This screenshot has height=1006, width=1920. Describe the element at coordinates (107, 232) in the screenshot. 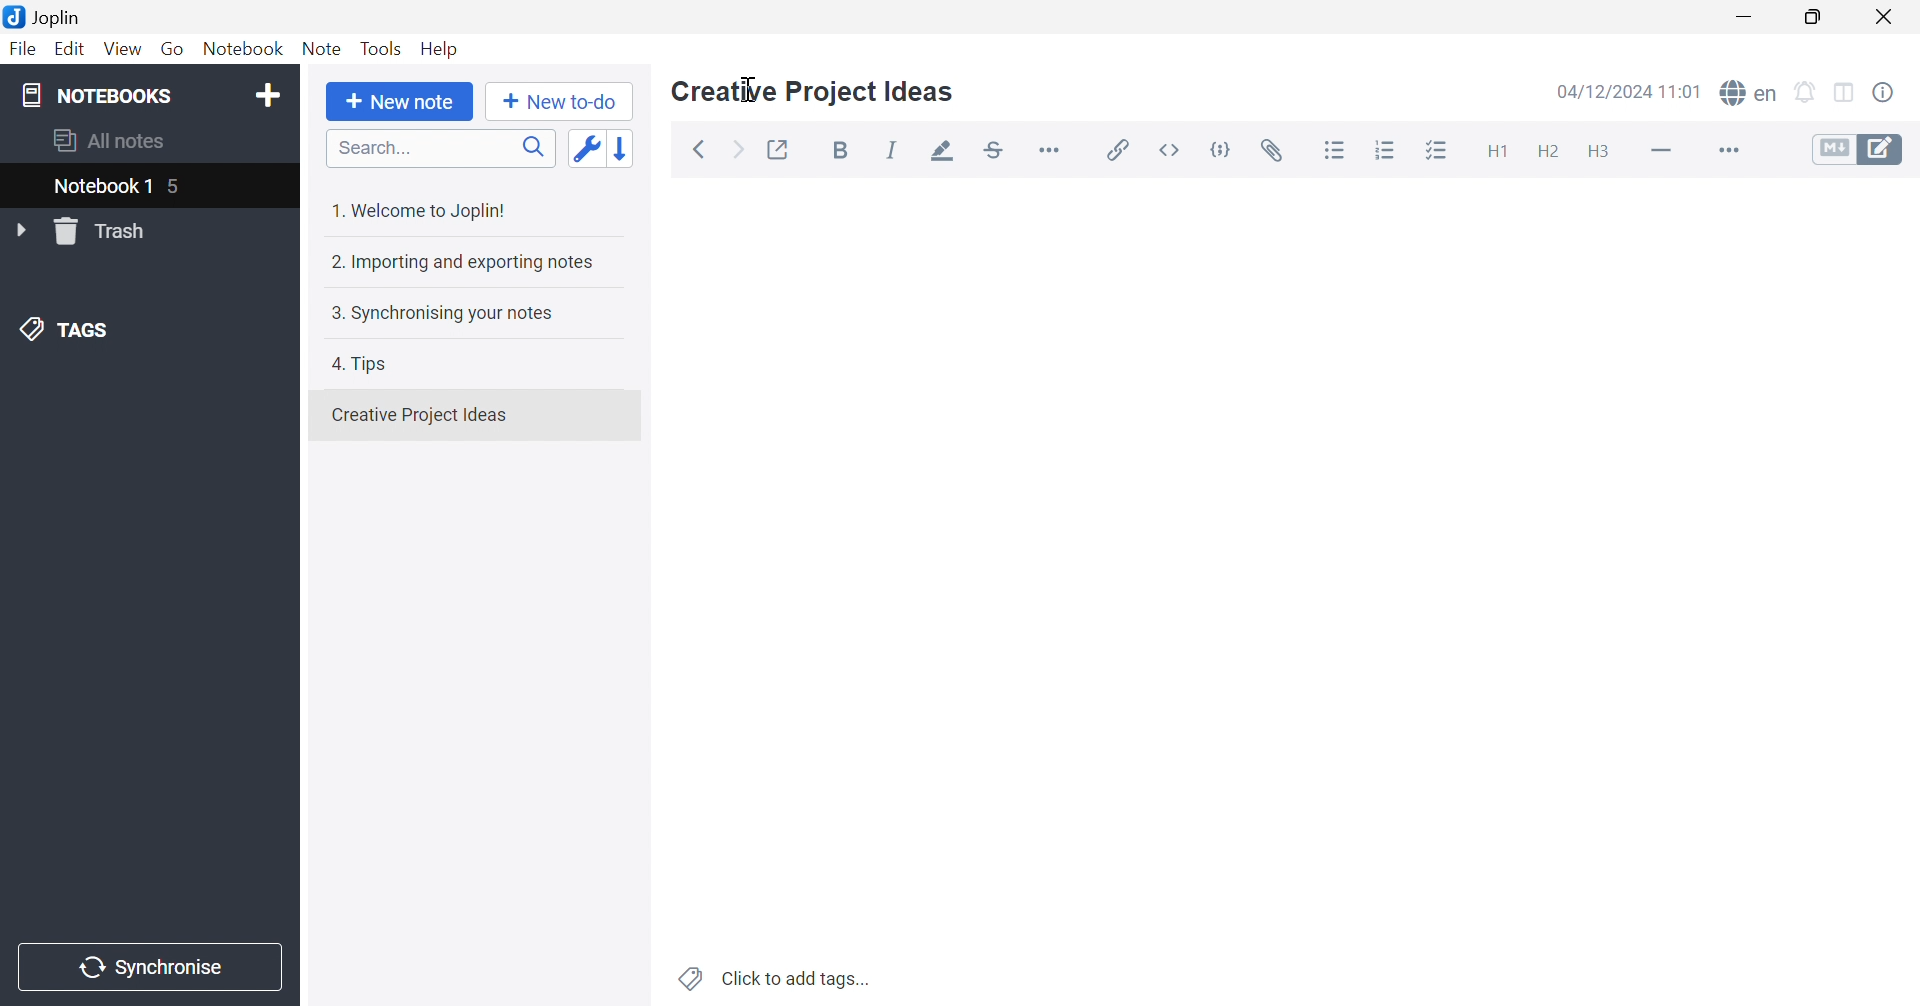

I see `Trash` at that location.